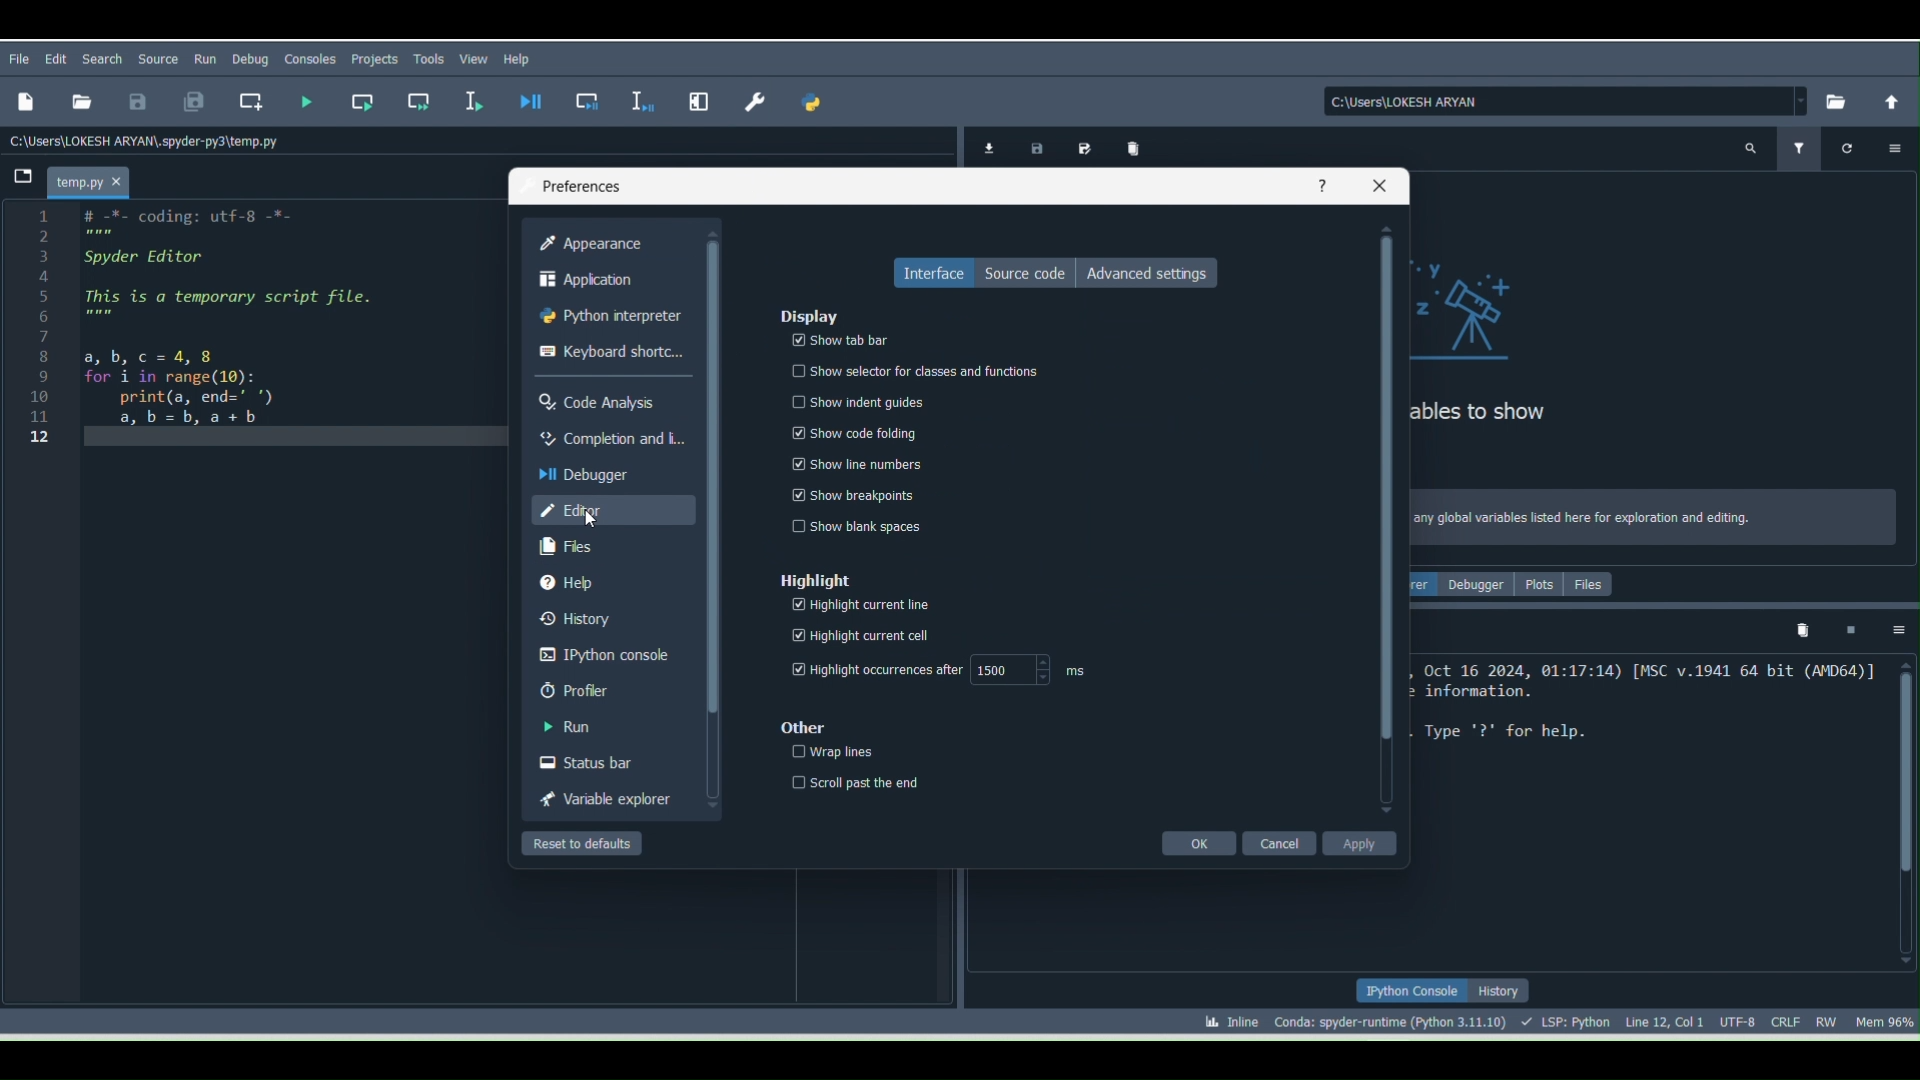  What do you see at coordinates (1829, 1018) in the screenshot?
I see `File permissions` at bounding box center [1829, 1018].